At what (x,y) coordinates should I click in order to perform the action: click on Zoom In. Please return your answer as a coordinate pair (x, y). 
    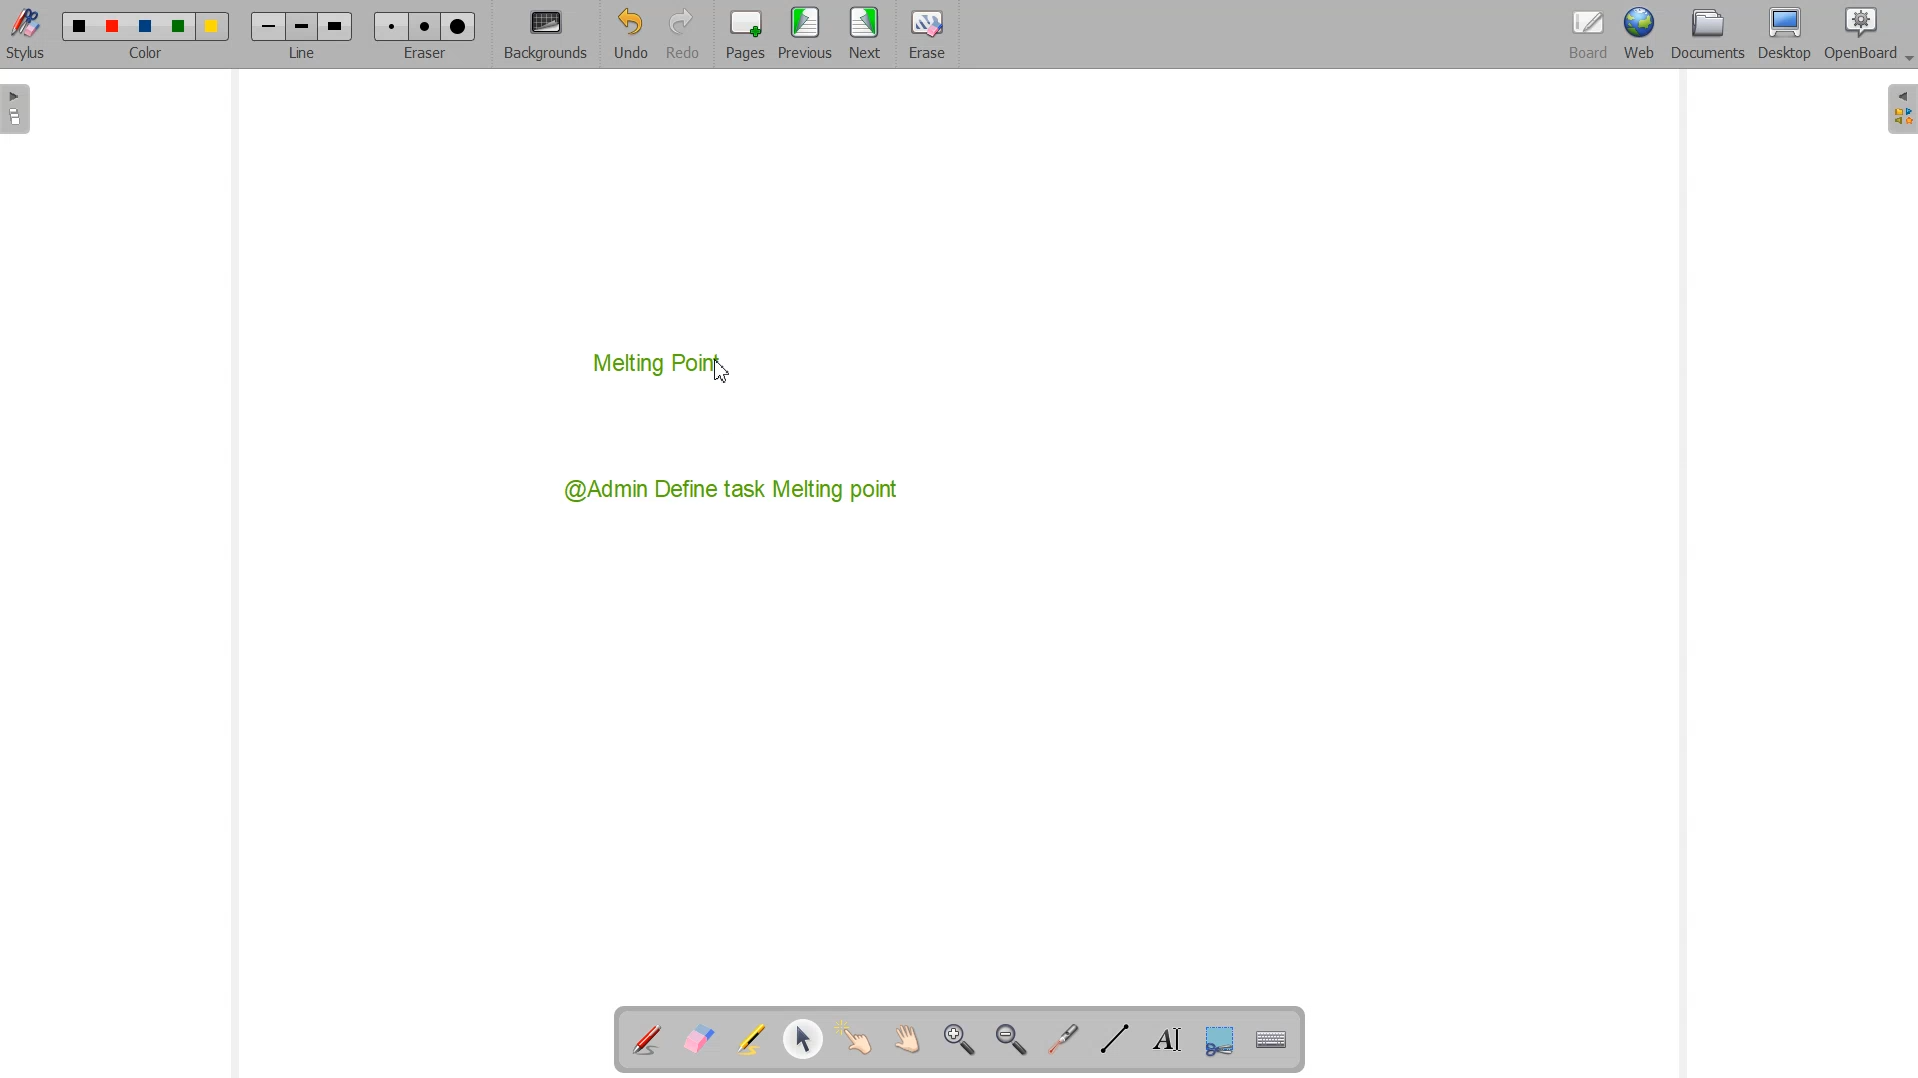
    Looking at the image, I should click on (961, 1040).